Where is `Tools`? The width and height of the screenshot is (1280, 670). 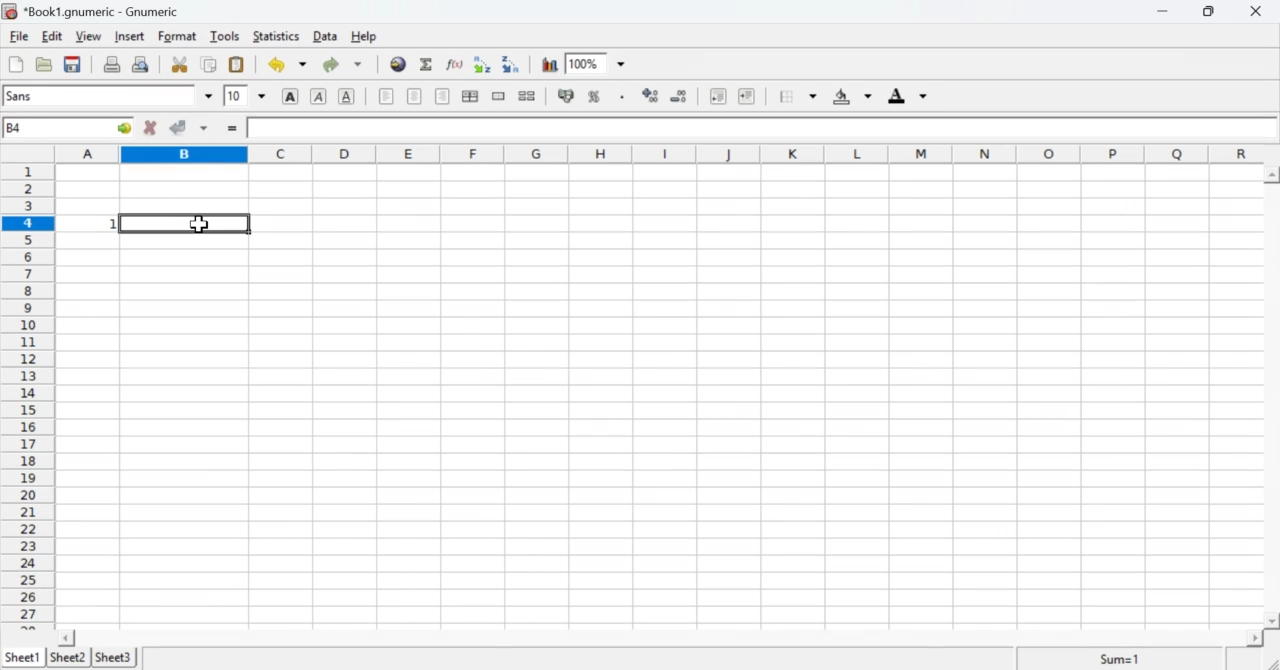 Tools is located at coordinates (226, 36).